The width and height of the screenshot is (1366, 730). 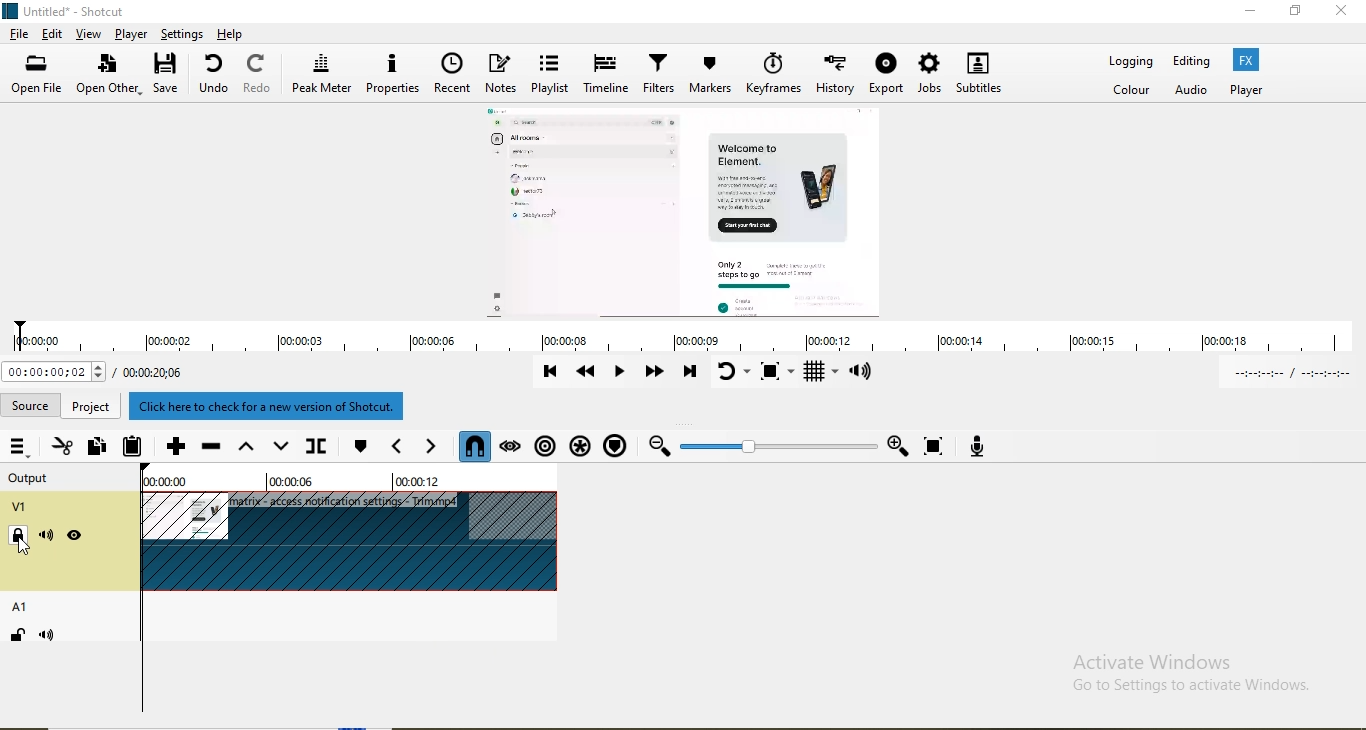 What do you see at coordinates (52, 637) in the screenshot?
I see `Mute` at bounding box center [52, 637].